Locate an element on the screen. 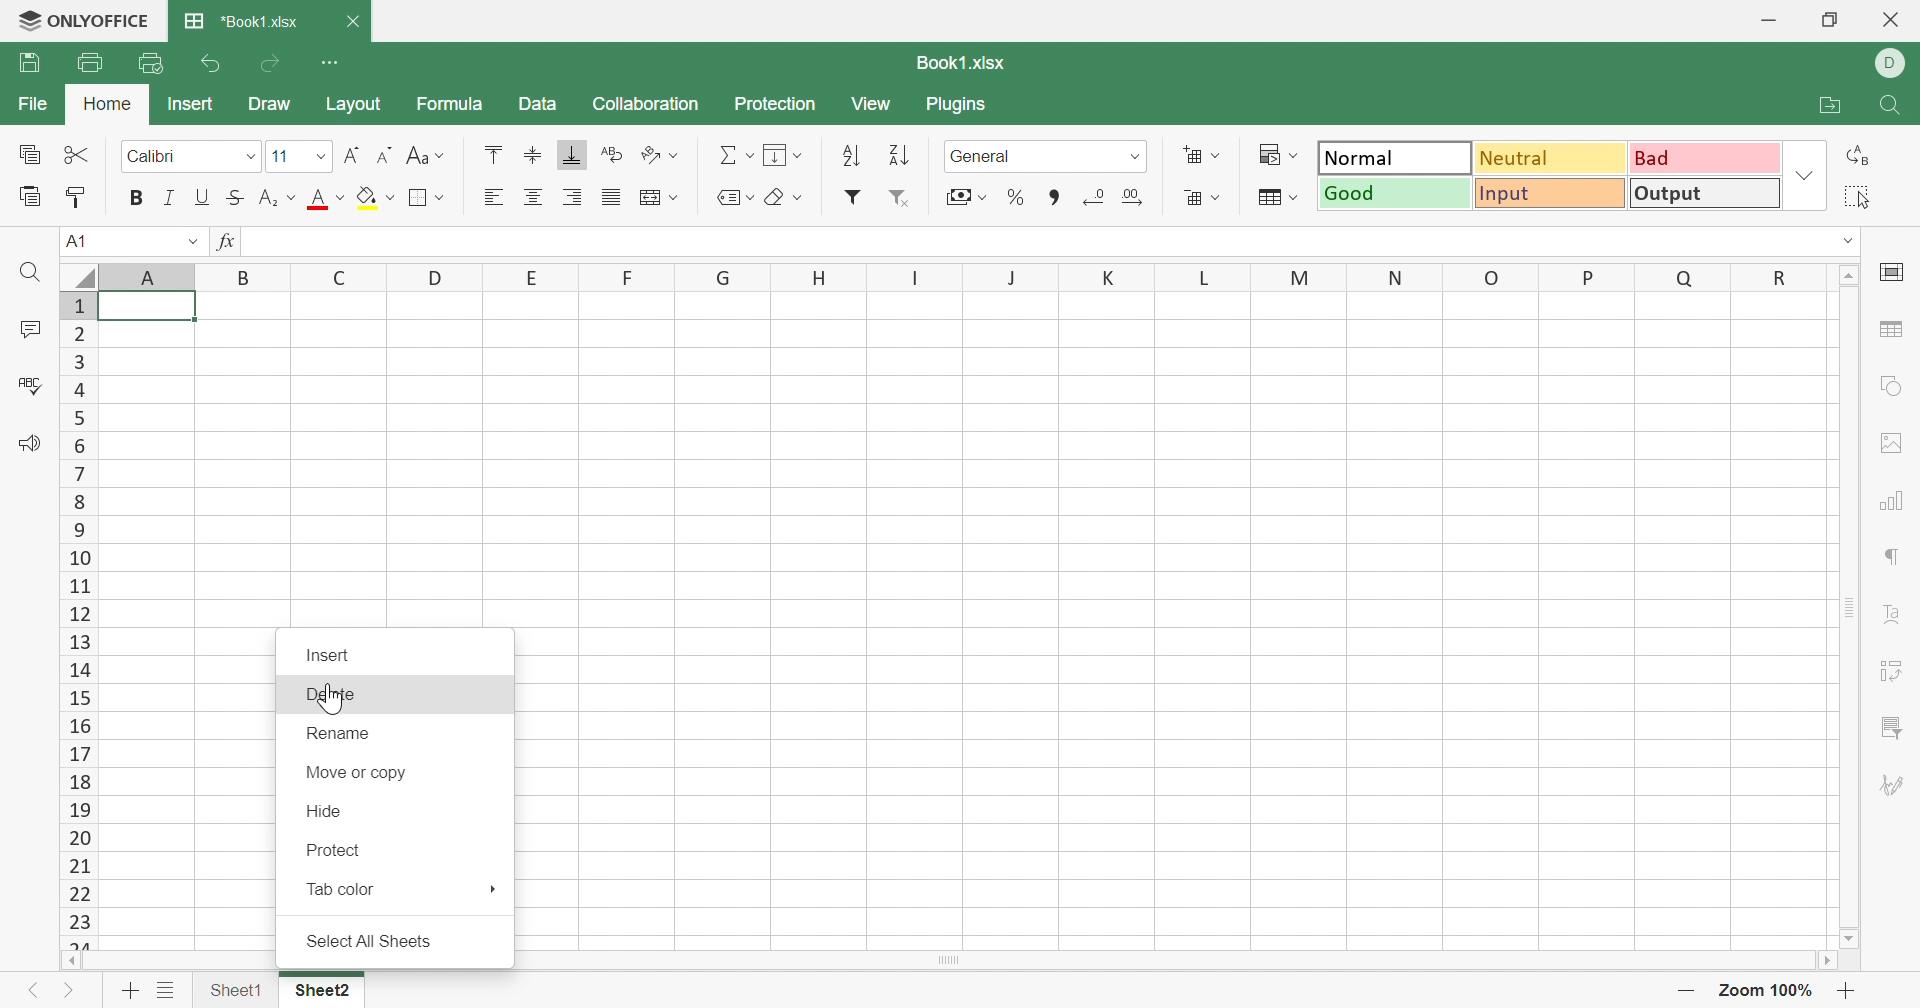 This screenshot has height=1008, width=1920. Insert is located at coordinates (189, 102).